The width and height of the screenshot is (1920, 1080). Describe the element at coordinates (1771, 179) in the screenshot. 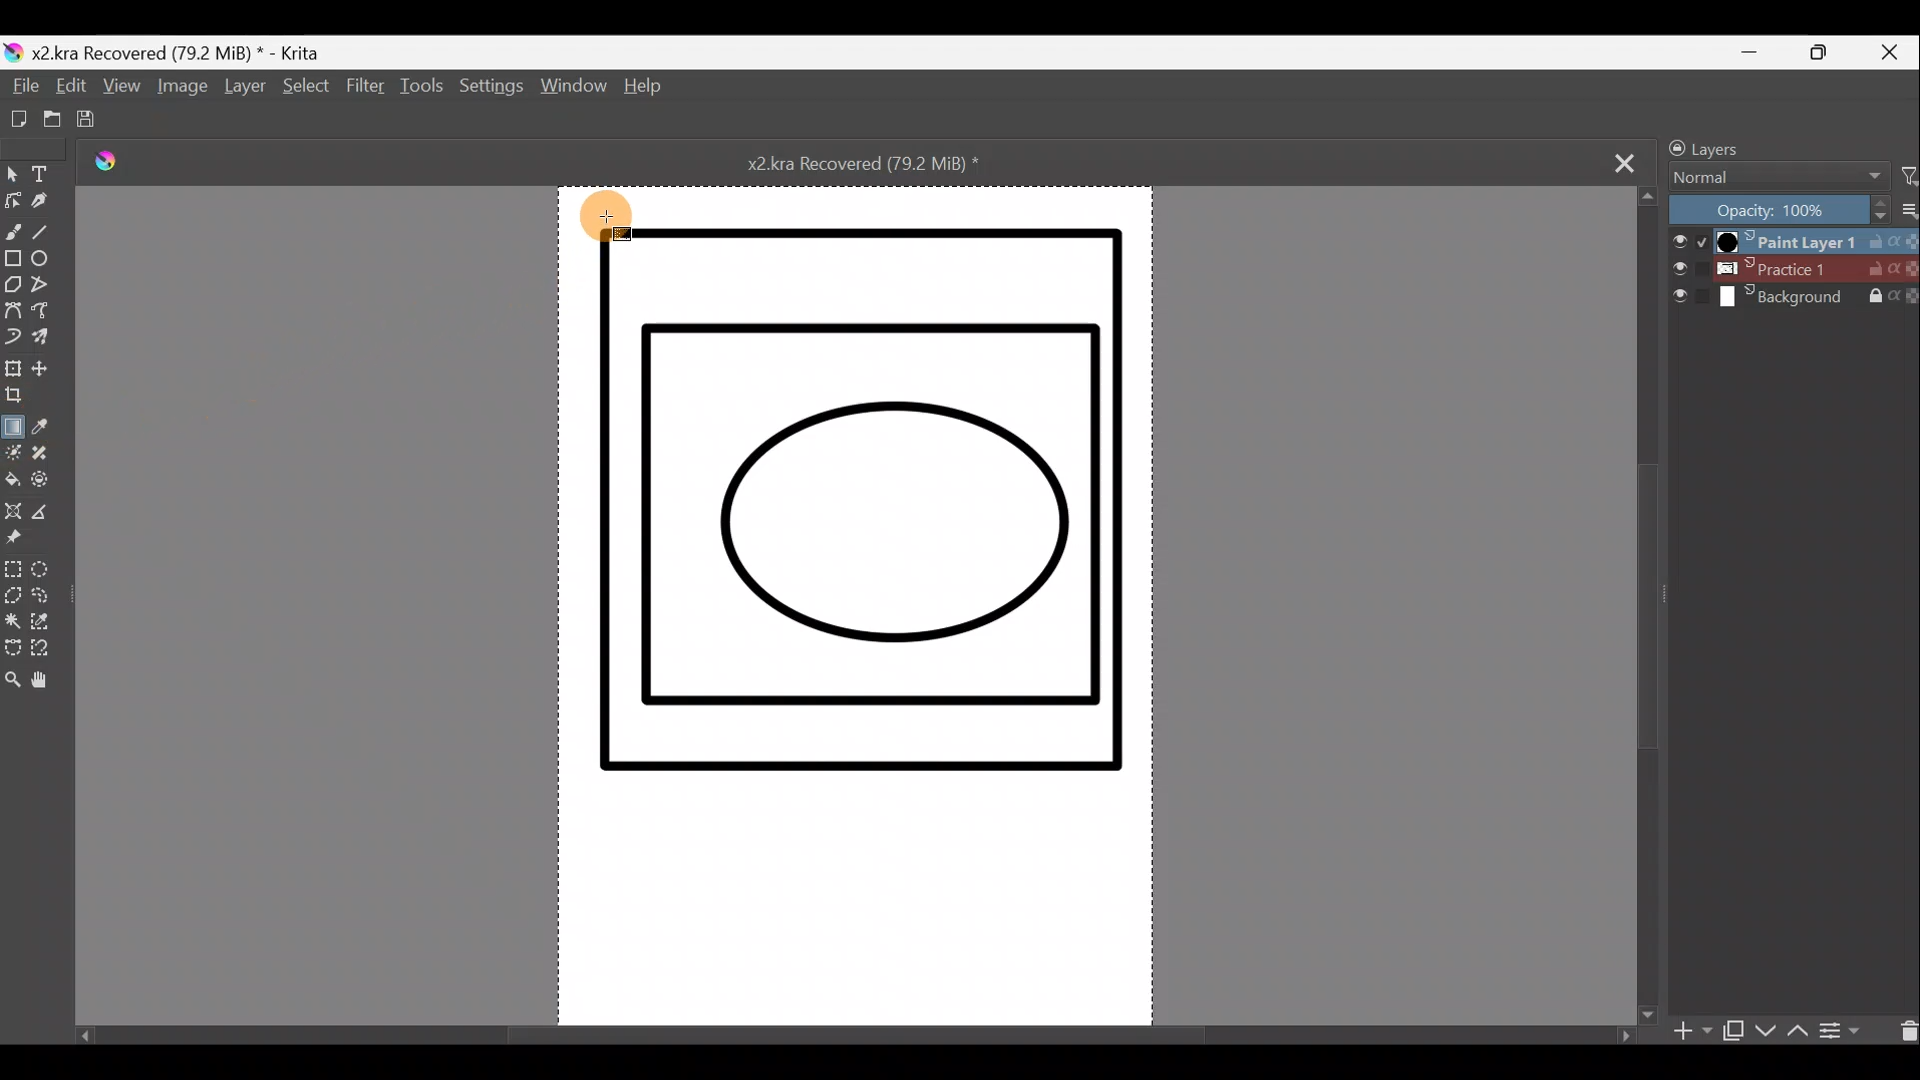

I see `Blending mode` at that location.